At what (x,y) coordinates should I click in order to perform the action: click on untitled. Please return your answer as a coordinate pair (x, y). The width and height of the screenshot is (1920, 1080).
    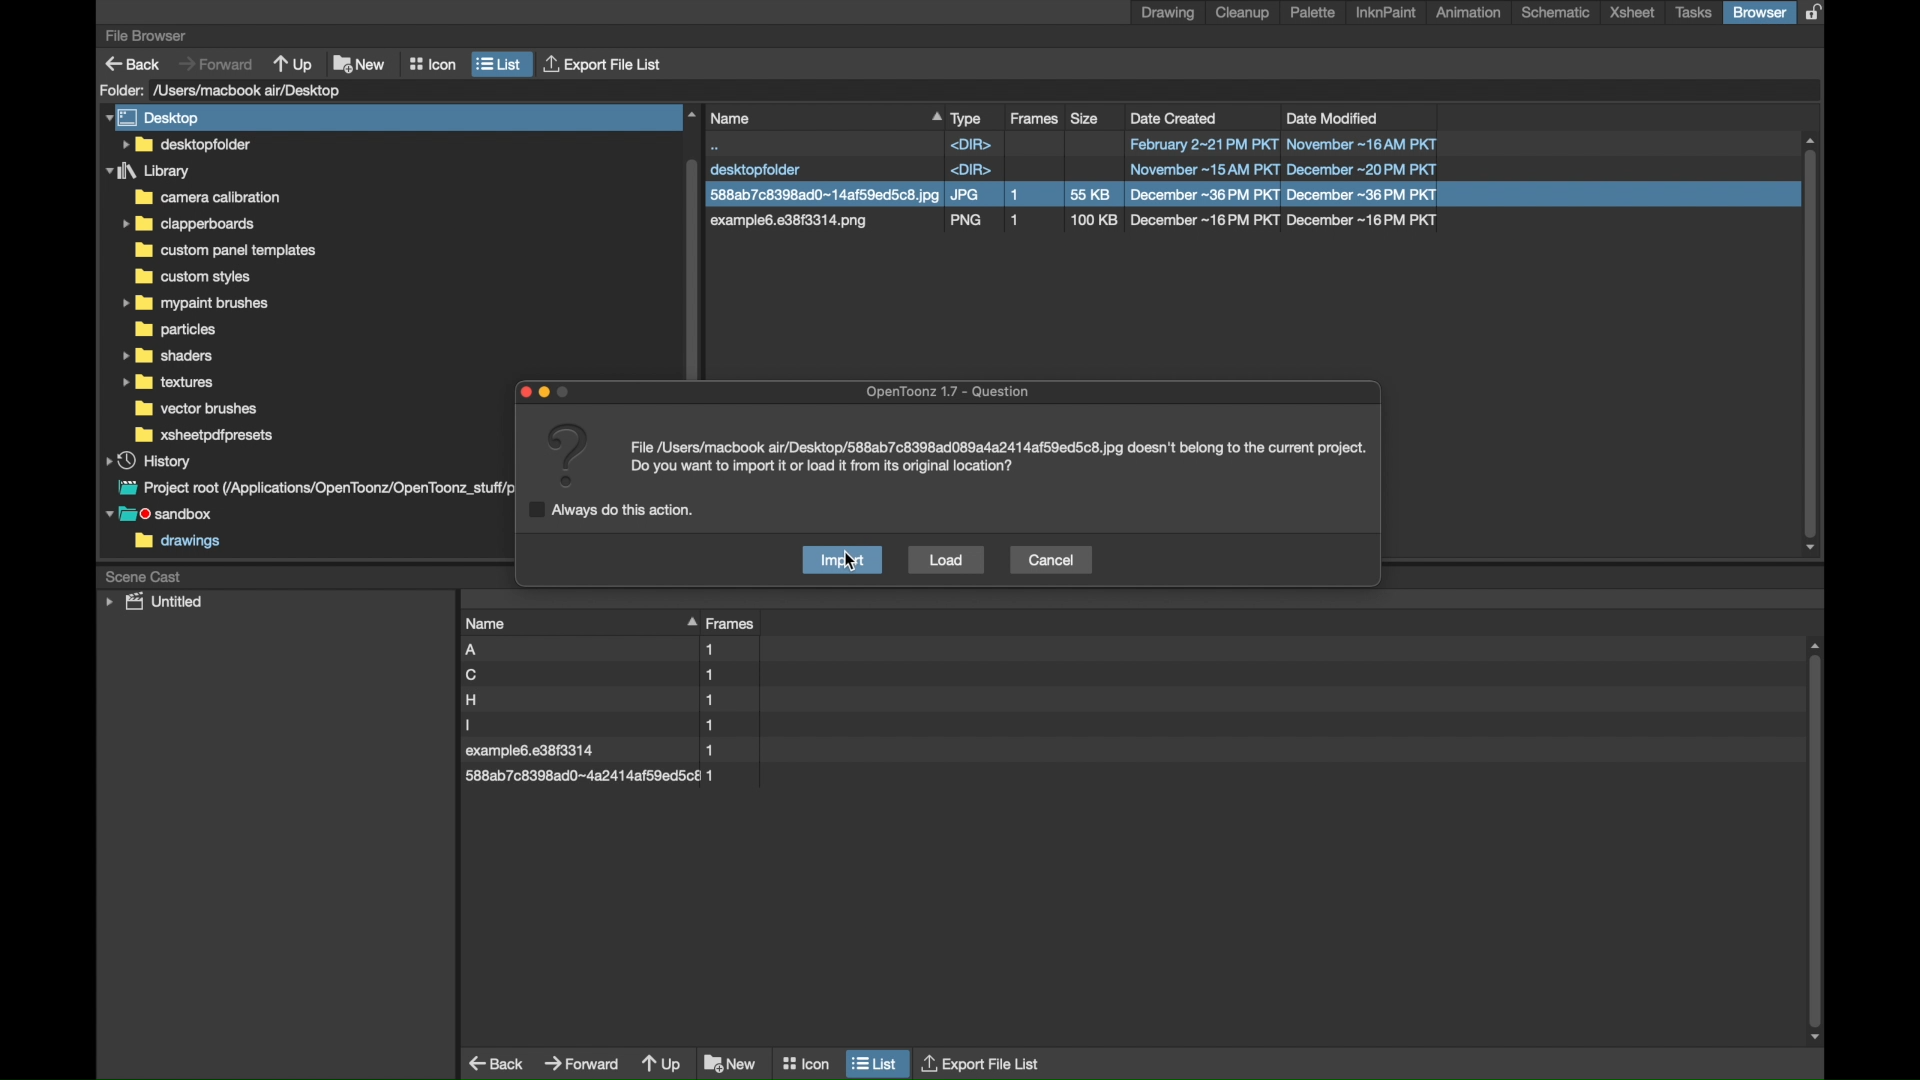
    Looking at the image, I should click on (154, 602).